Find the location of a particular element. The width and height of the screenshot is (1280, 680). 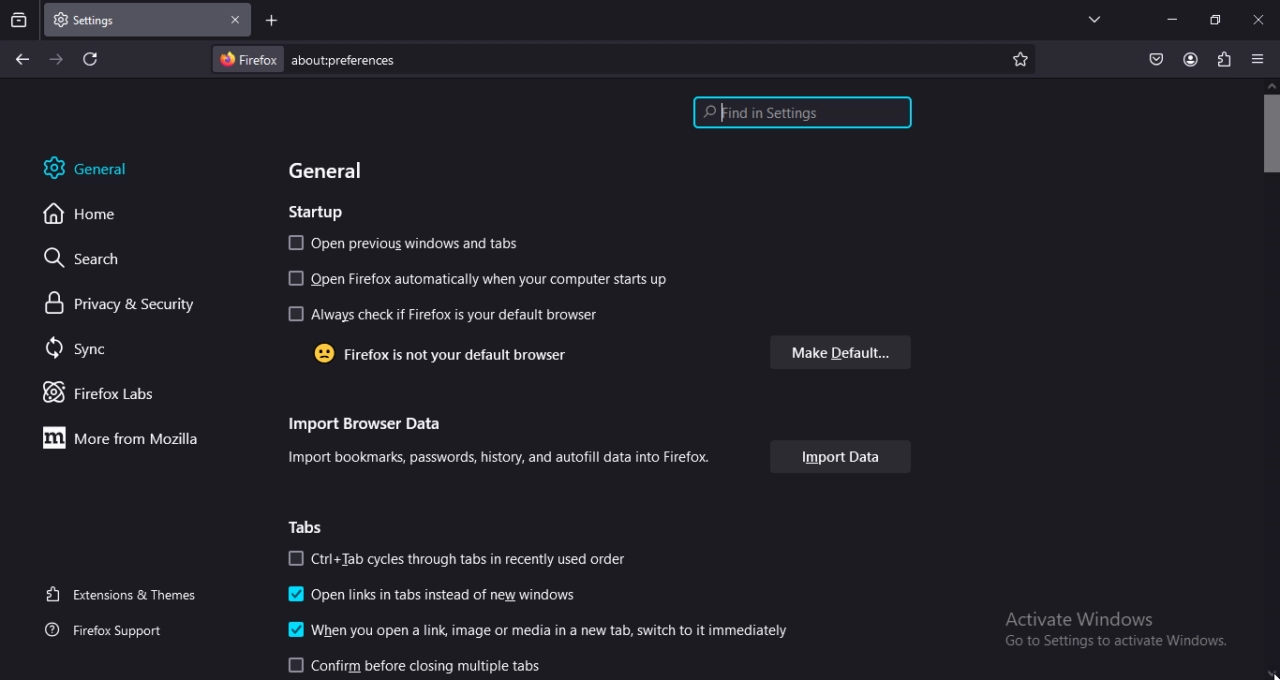

general is located at coordinates (331, 171).